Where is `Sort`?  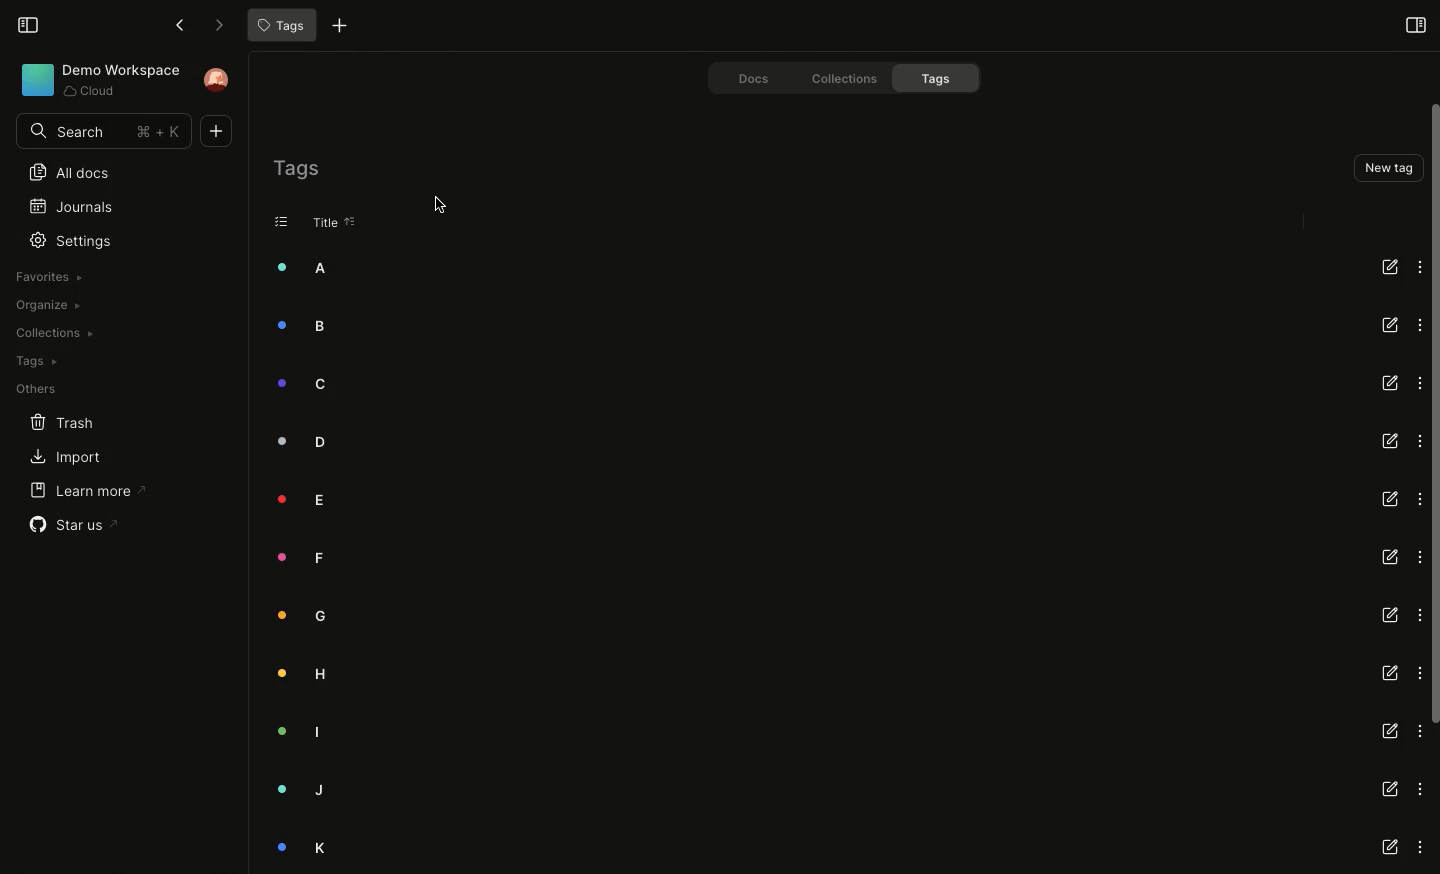 Sort is located at coordinates (351, 222).